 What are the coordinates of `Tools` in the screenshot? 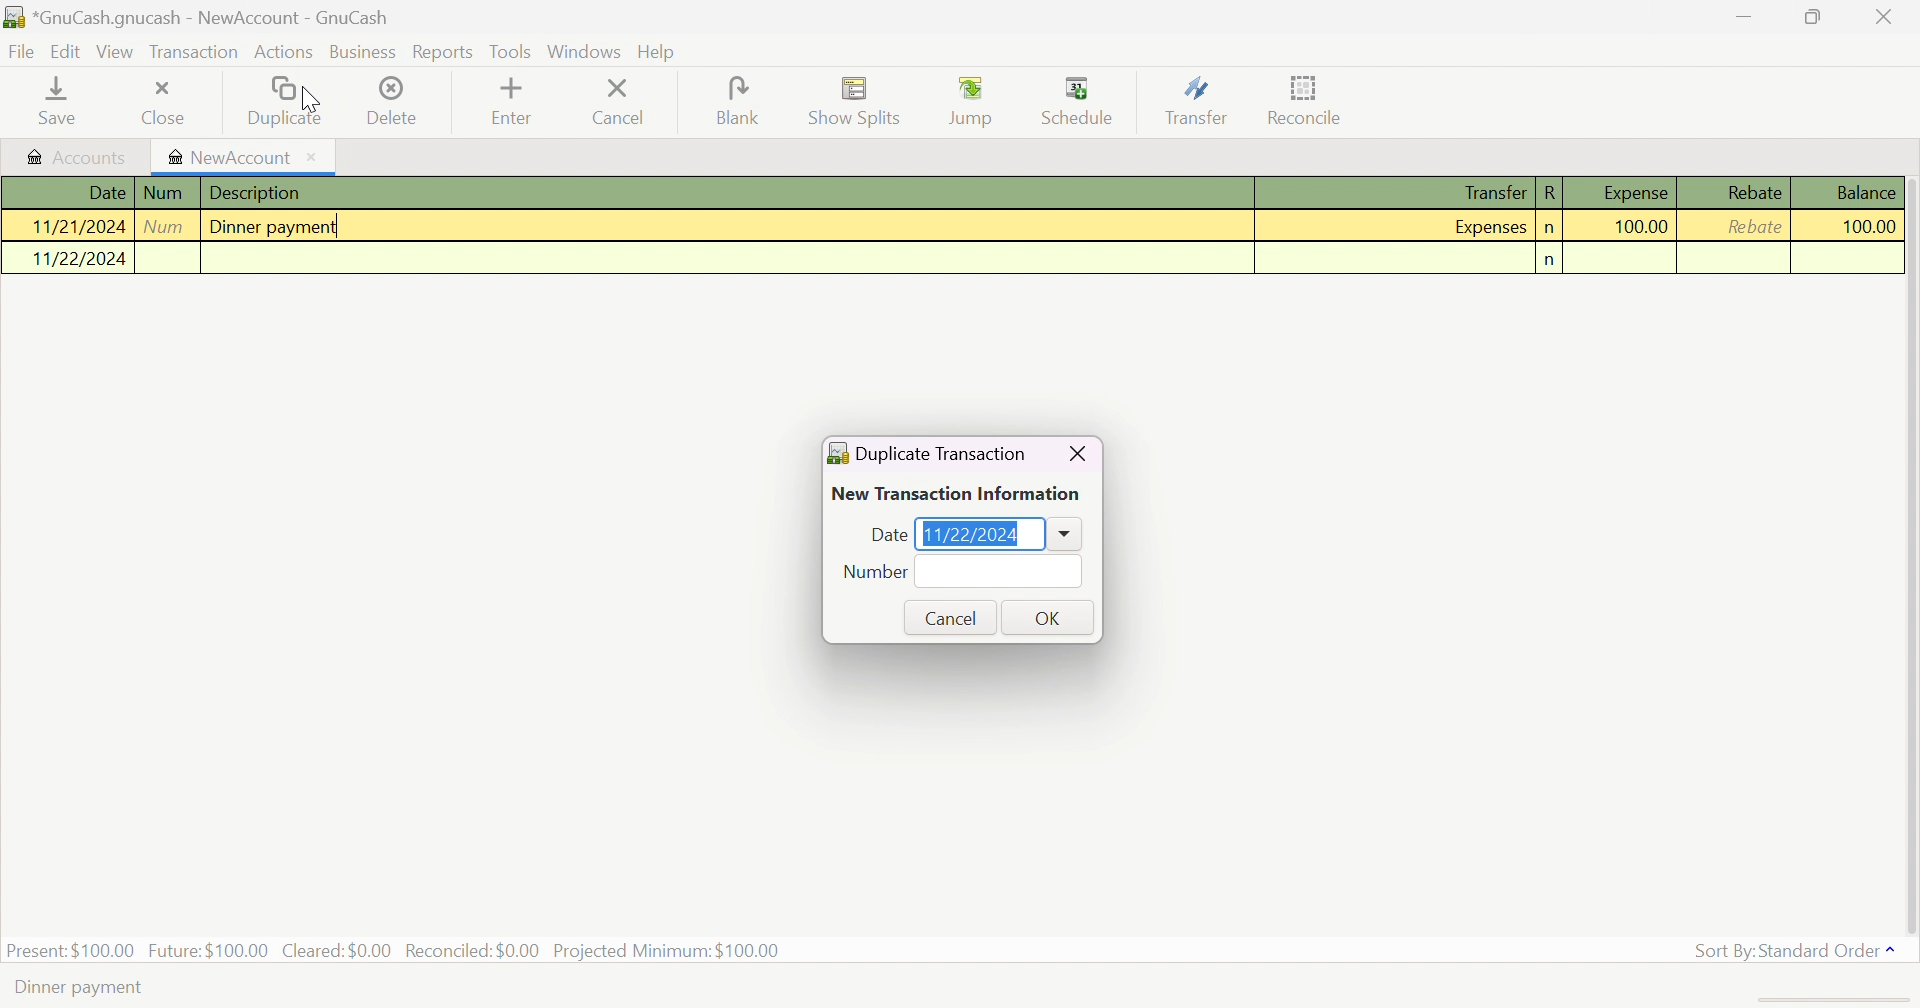 It's located at (511, 53).